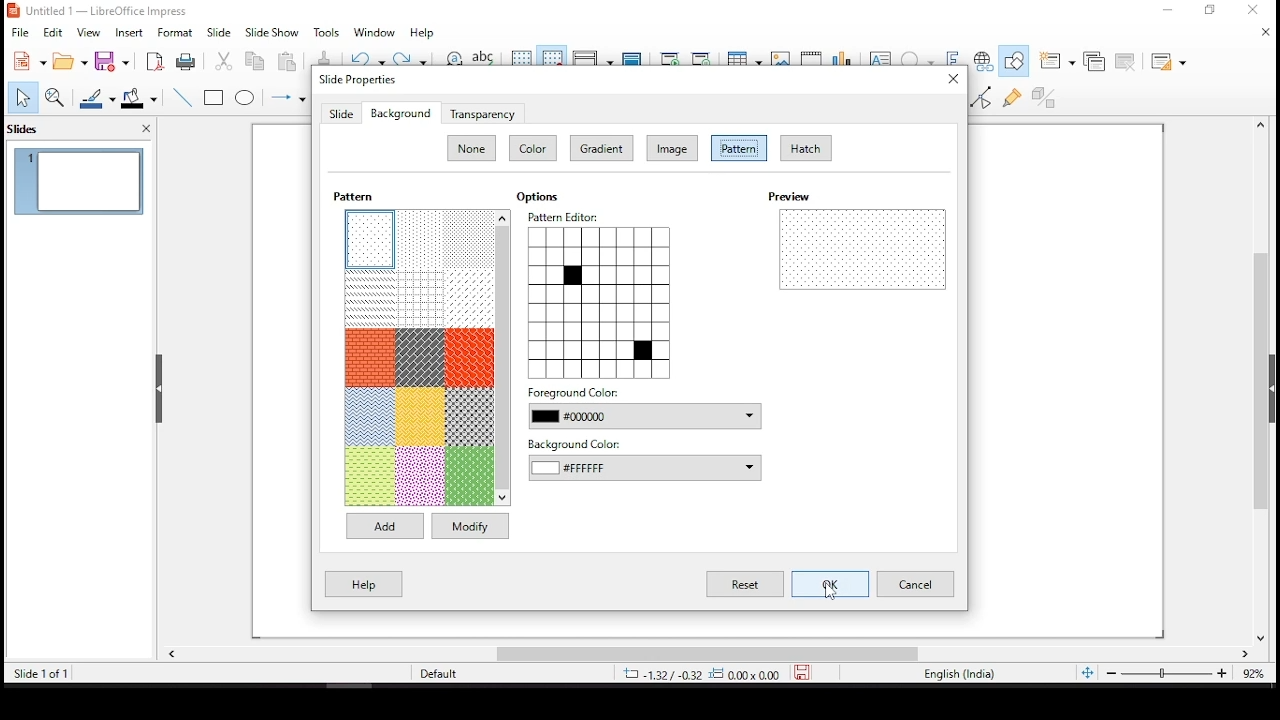  What do you see at coordinates (45, 673) in the screenshot?
I see `slide 1 of 1` at bounding box center [45, 673].